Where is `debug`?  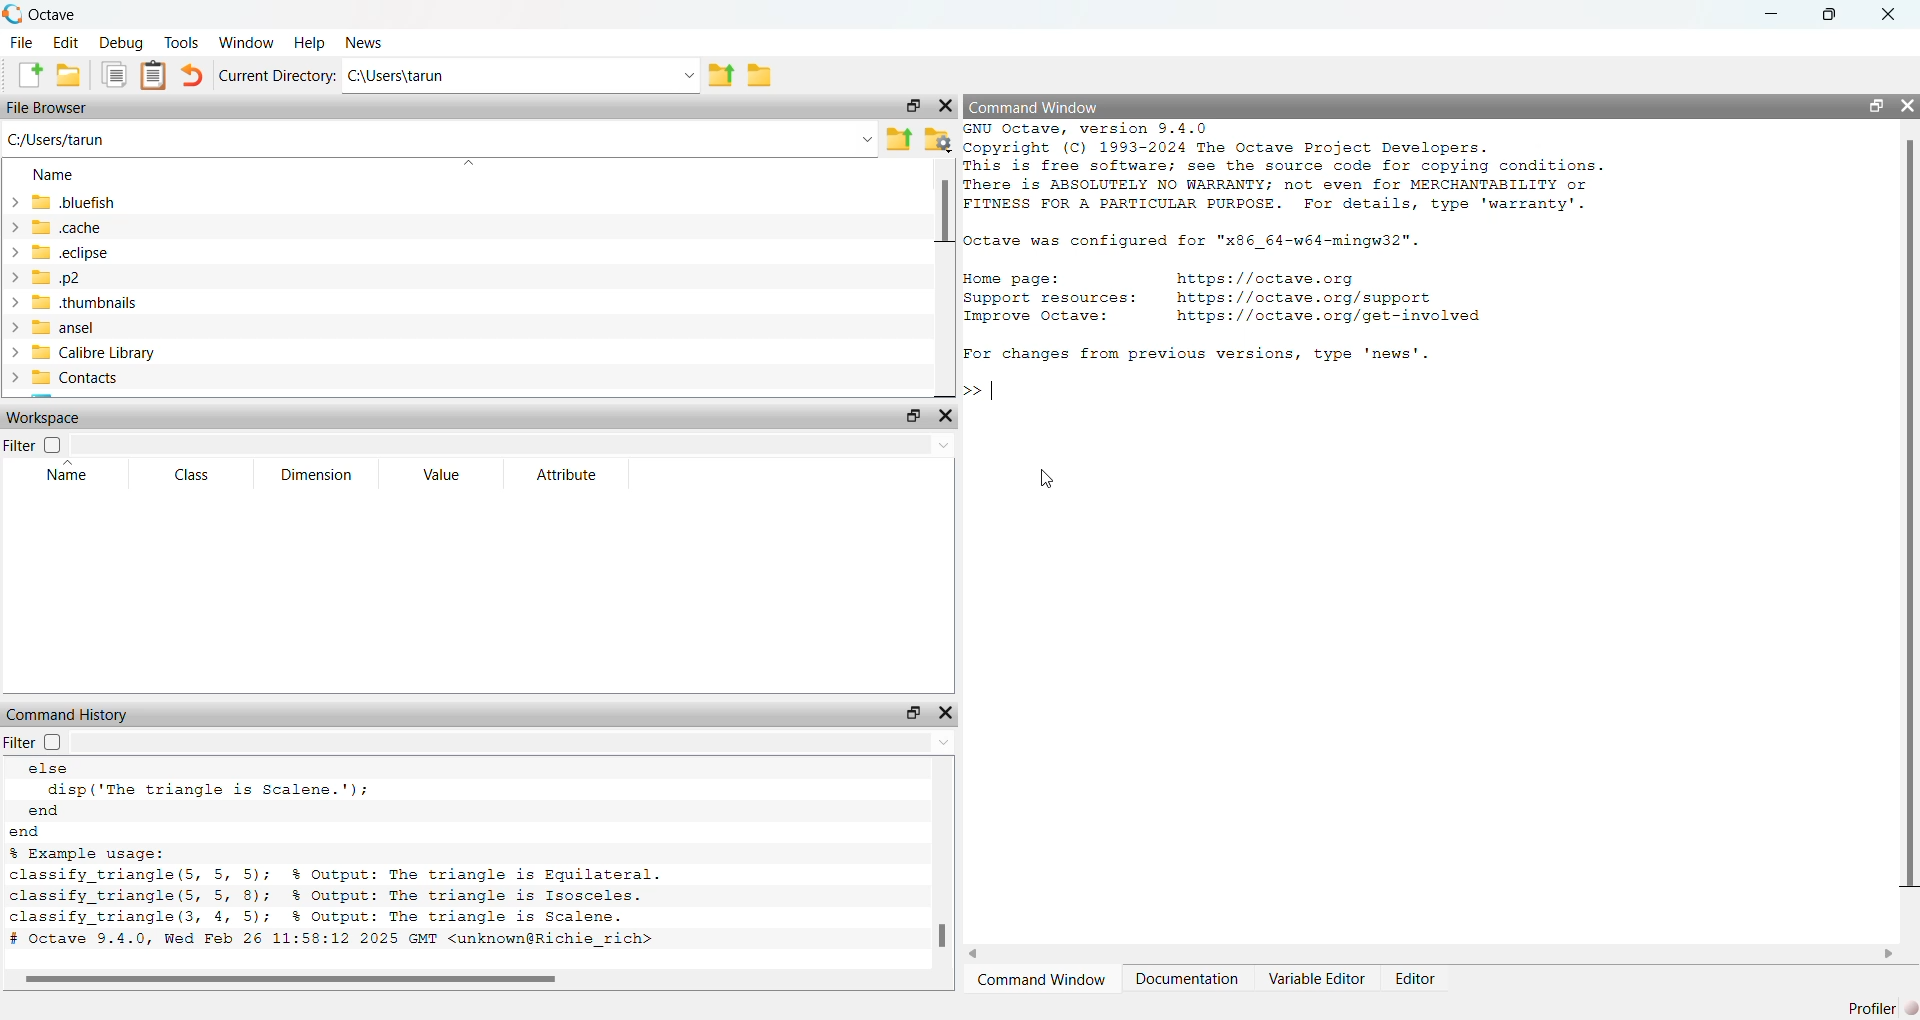 debug is located at coordinates (122, 42).